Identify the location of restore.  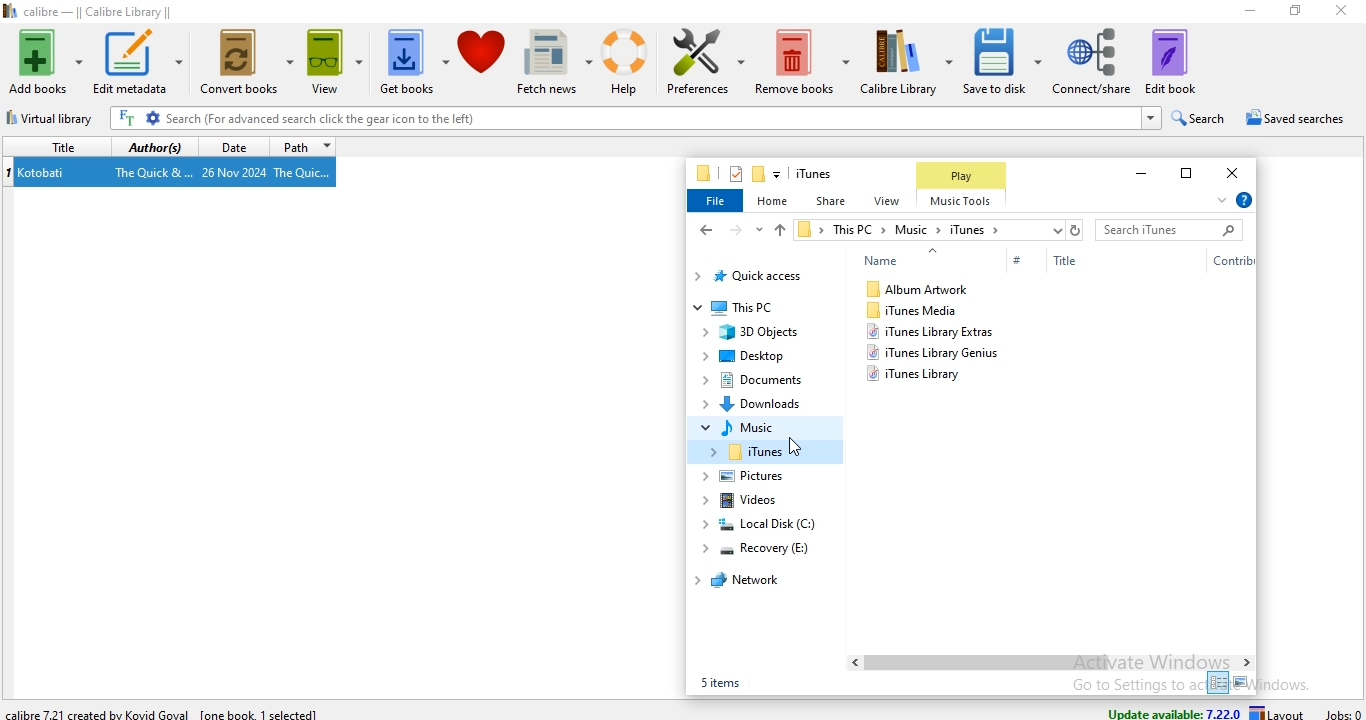
(1292, 10).